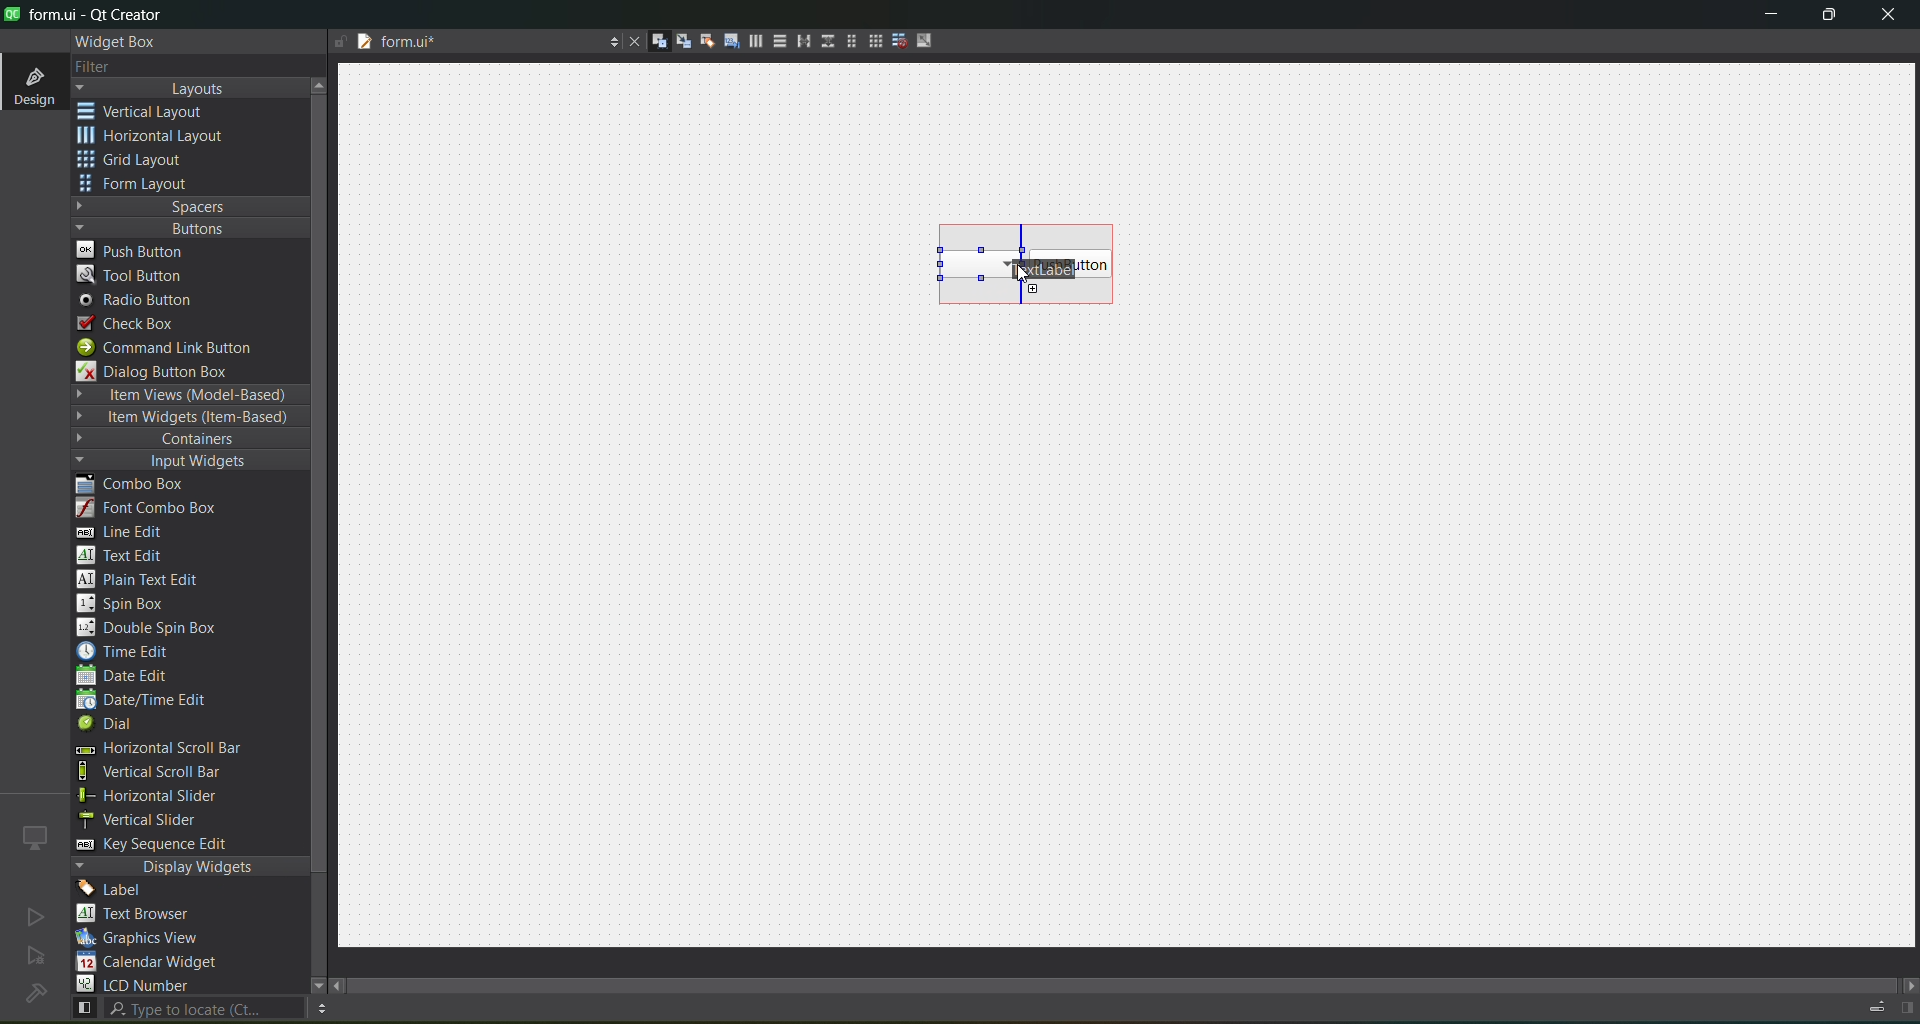 The width and height of the screenshot is (1920, 1024). I want to click on edit tab, so click(724, 44).